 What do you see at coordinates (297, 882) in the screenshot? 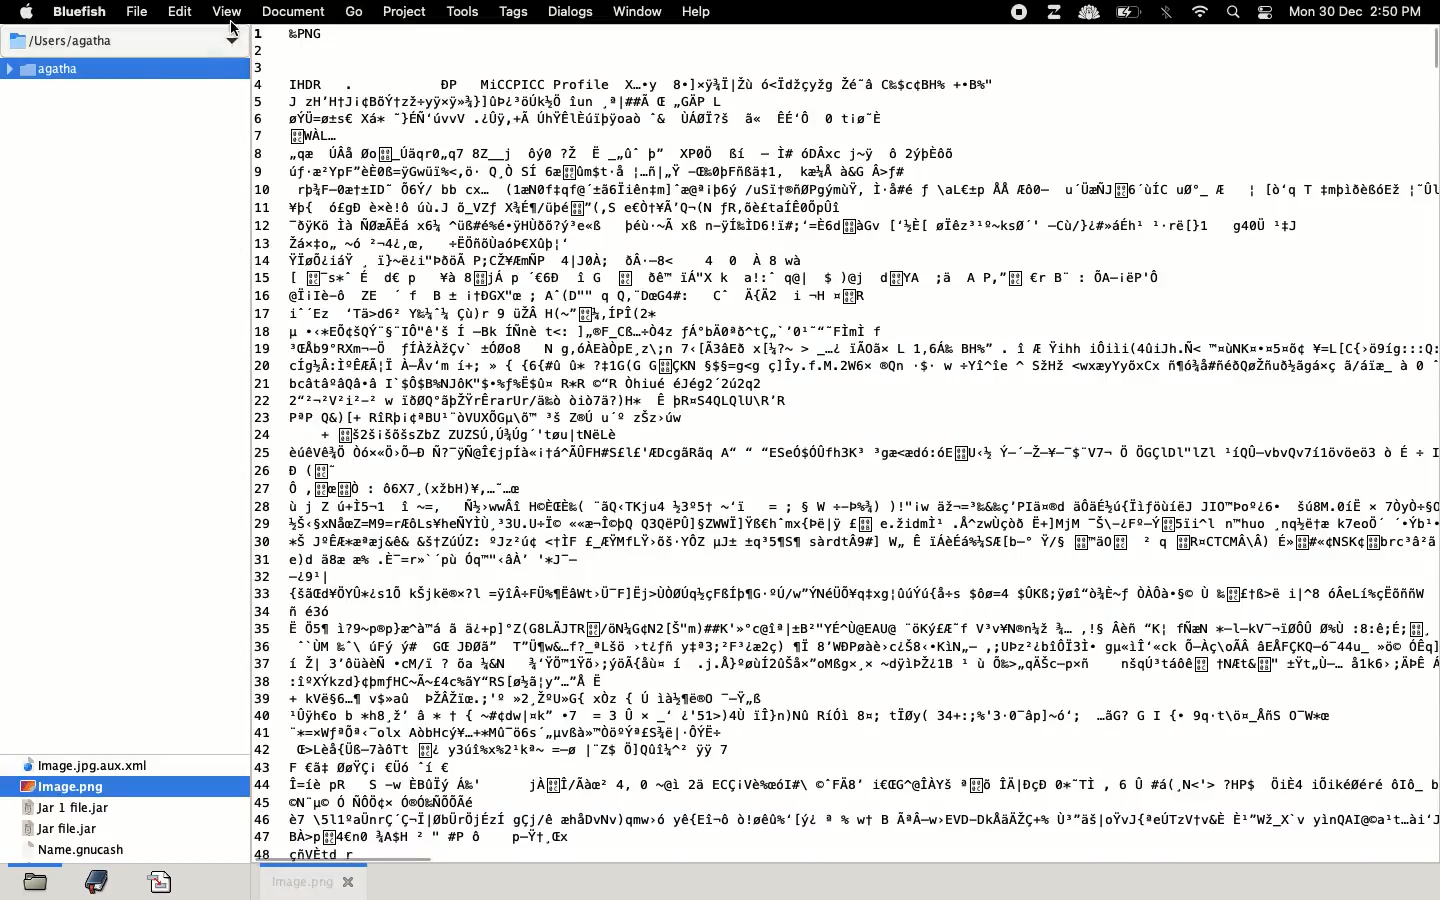
I see `image png` at bounding box center [297, 882].